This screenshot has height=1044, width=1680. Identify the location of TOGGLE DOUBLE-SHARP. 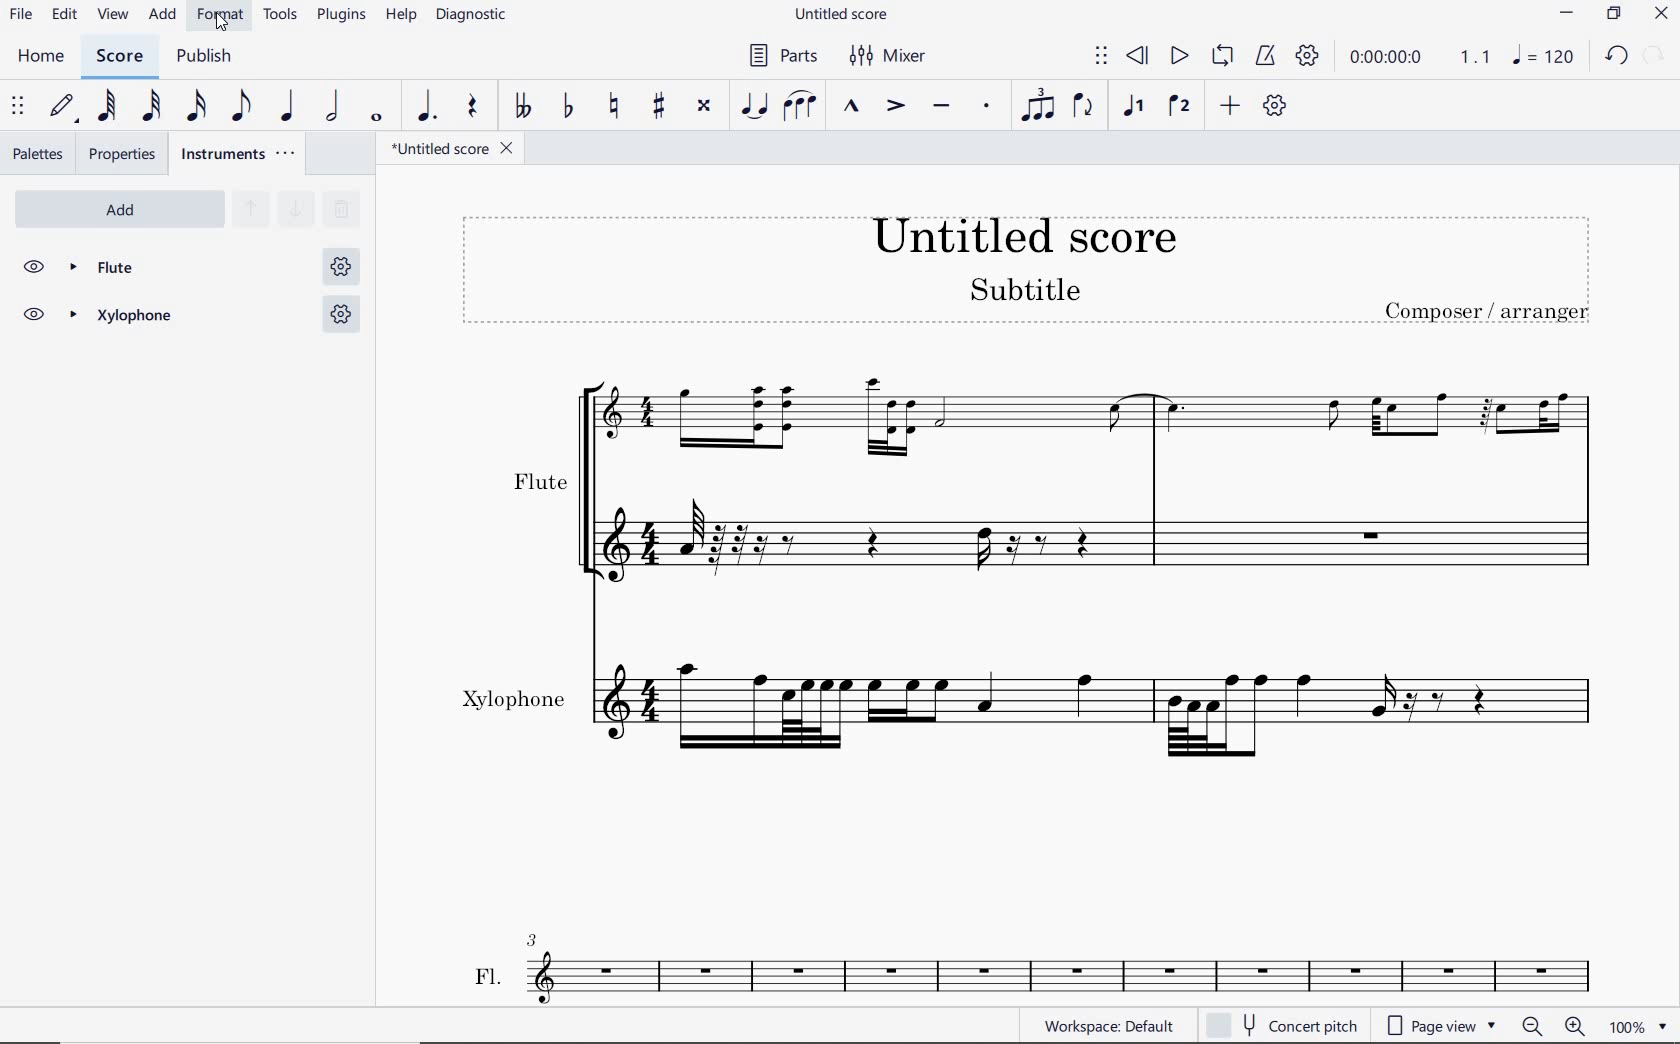
(705, 107).